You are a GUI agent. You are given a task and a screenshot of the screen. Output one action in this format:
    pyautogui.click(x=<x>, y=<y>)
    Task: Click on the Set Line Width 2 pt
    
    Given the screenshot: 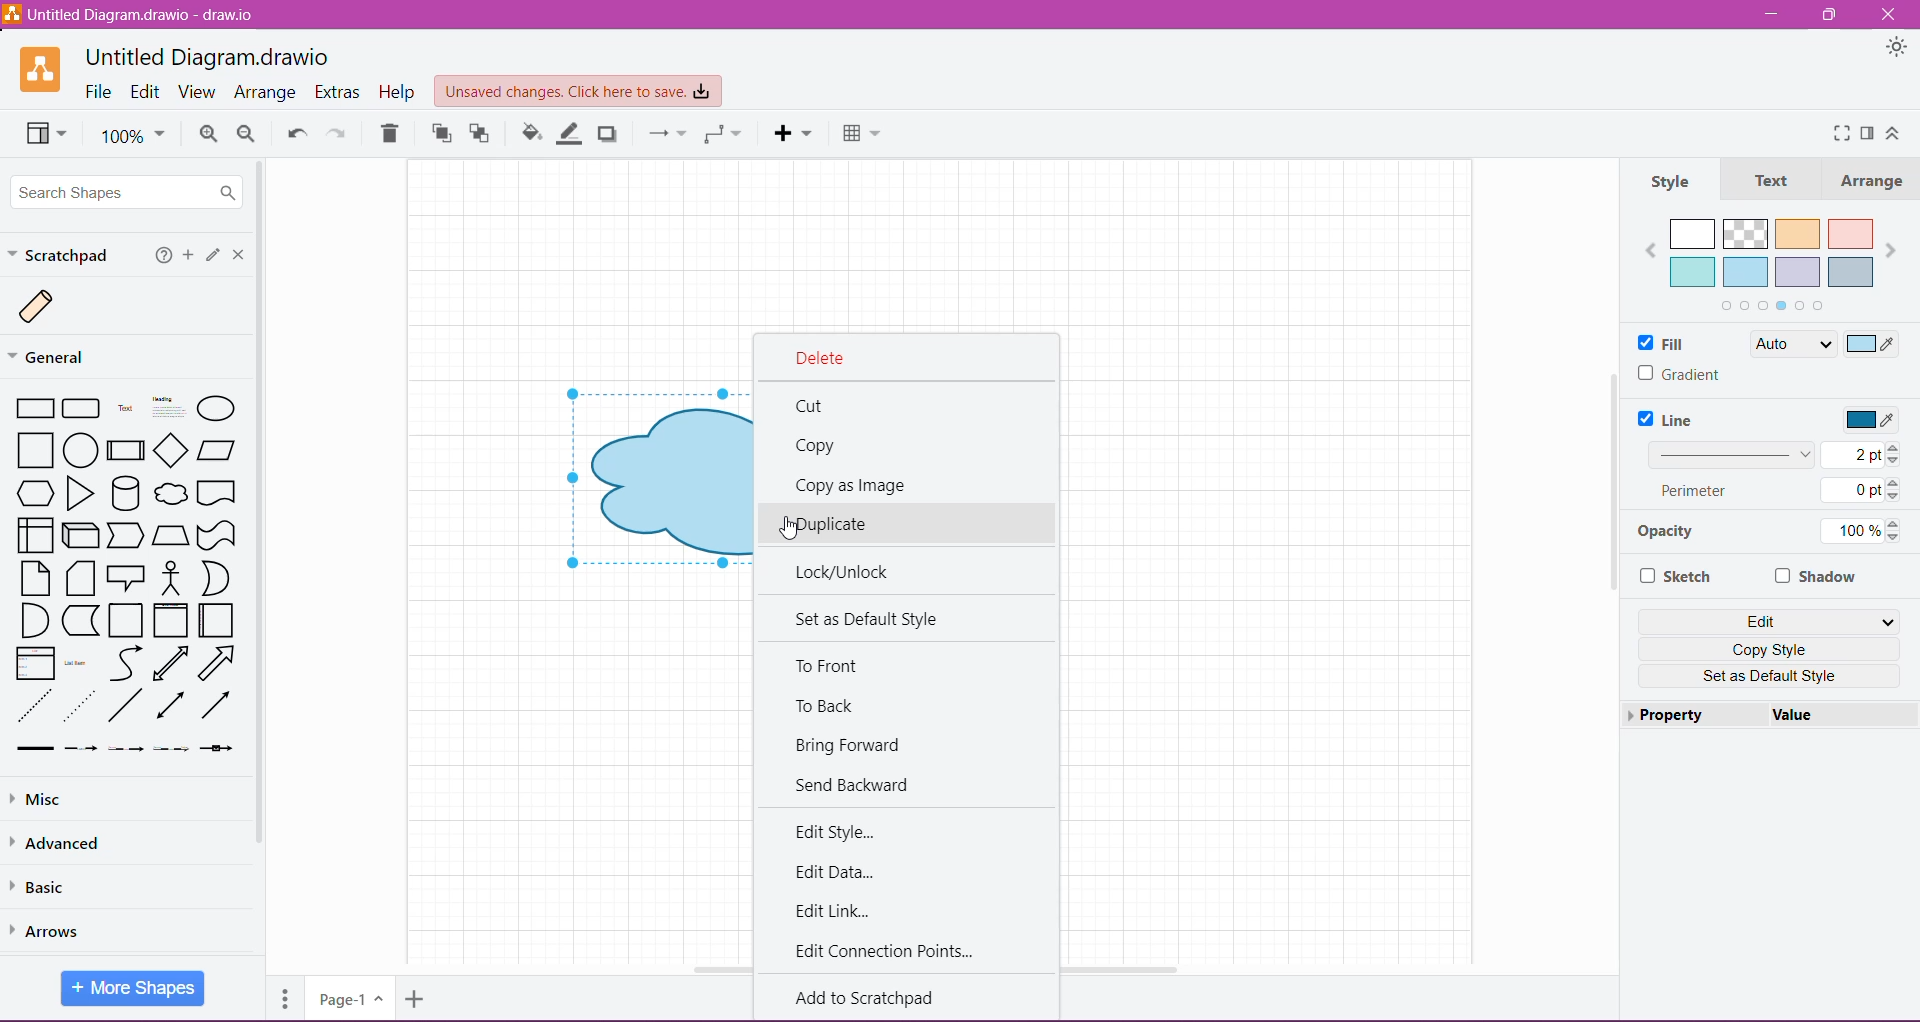 What is the action you would take?
    pyautogui.click(x=1777, y=456)
    